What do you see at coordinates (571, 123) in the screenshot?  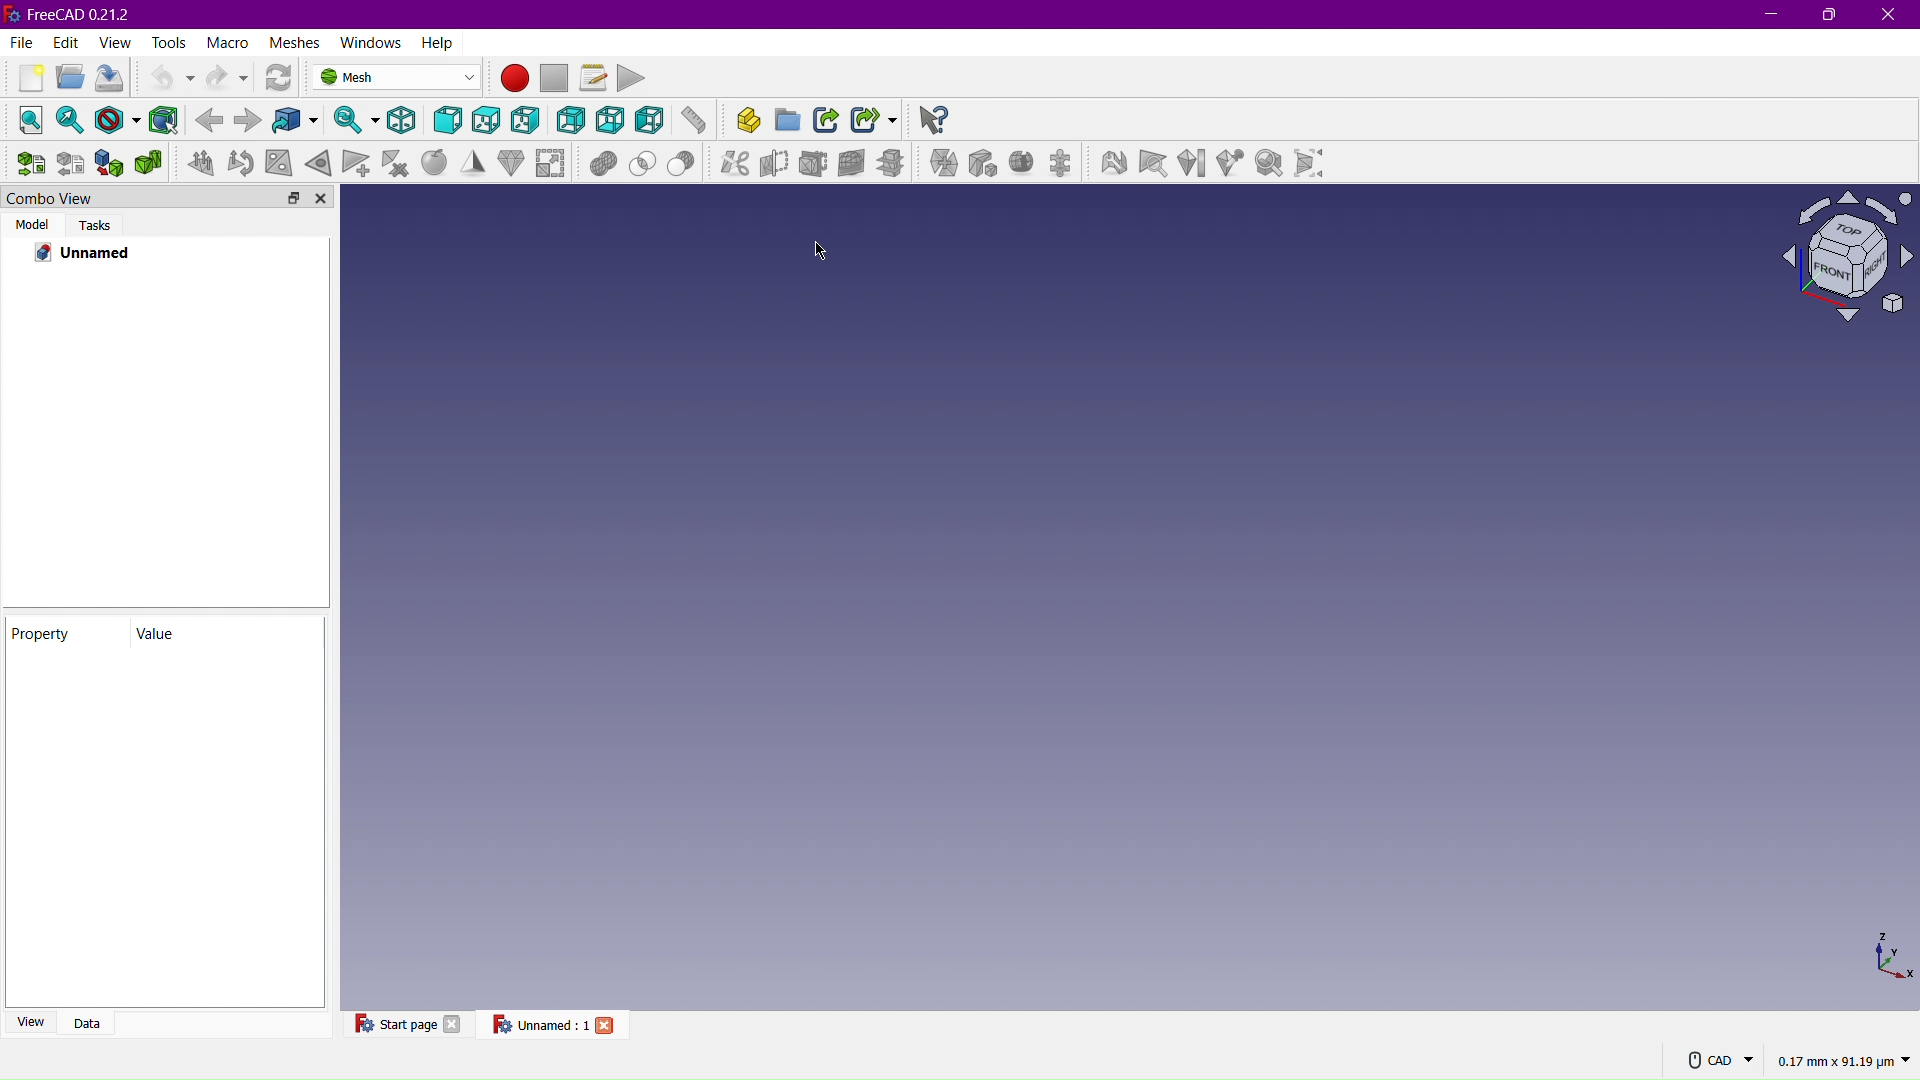 I see `Back` at bounding box center [571, 123].